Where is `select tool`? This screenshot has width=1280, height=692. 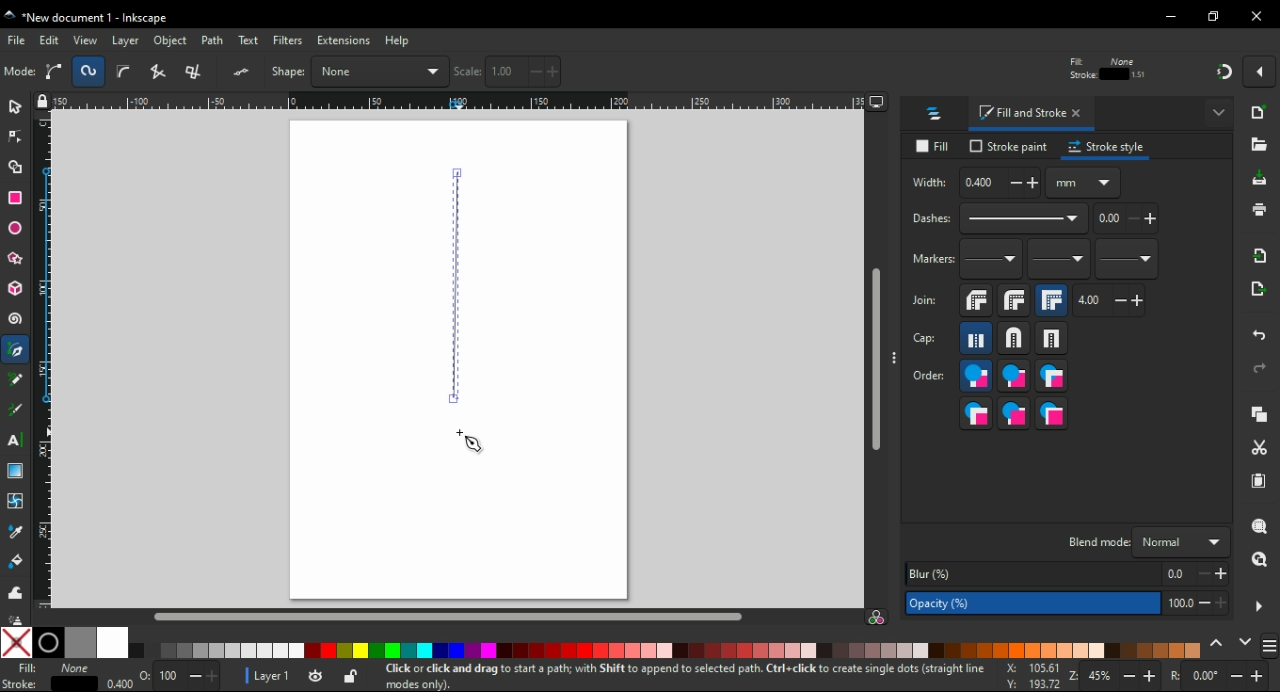 select tool is located at coordinates (15, 105).